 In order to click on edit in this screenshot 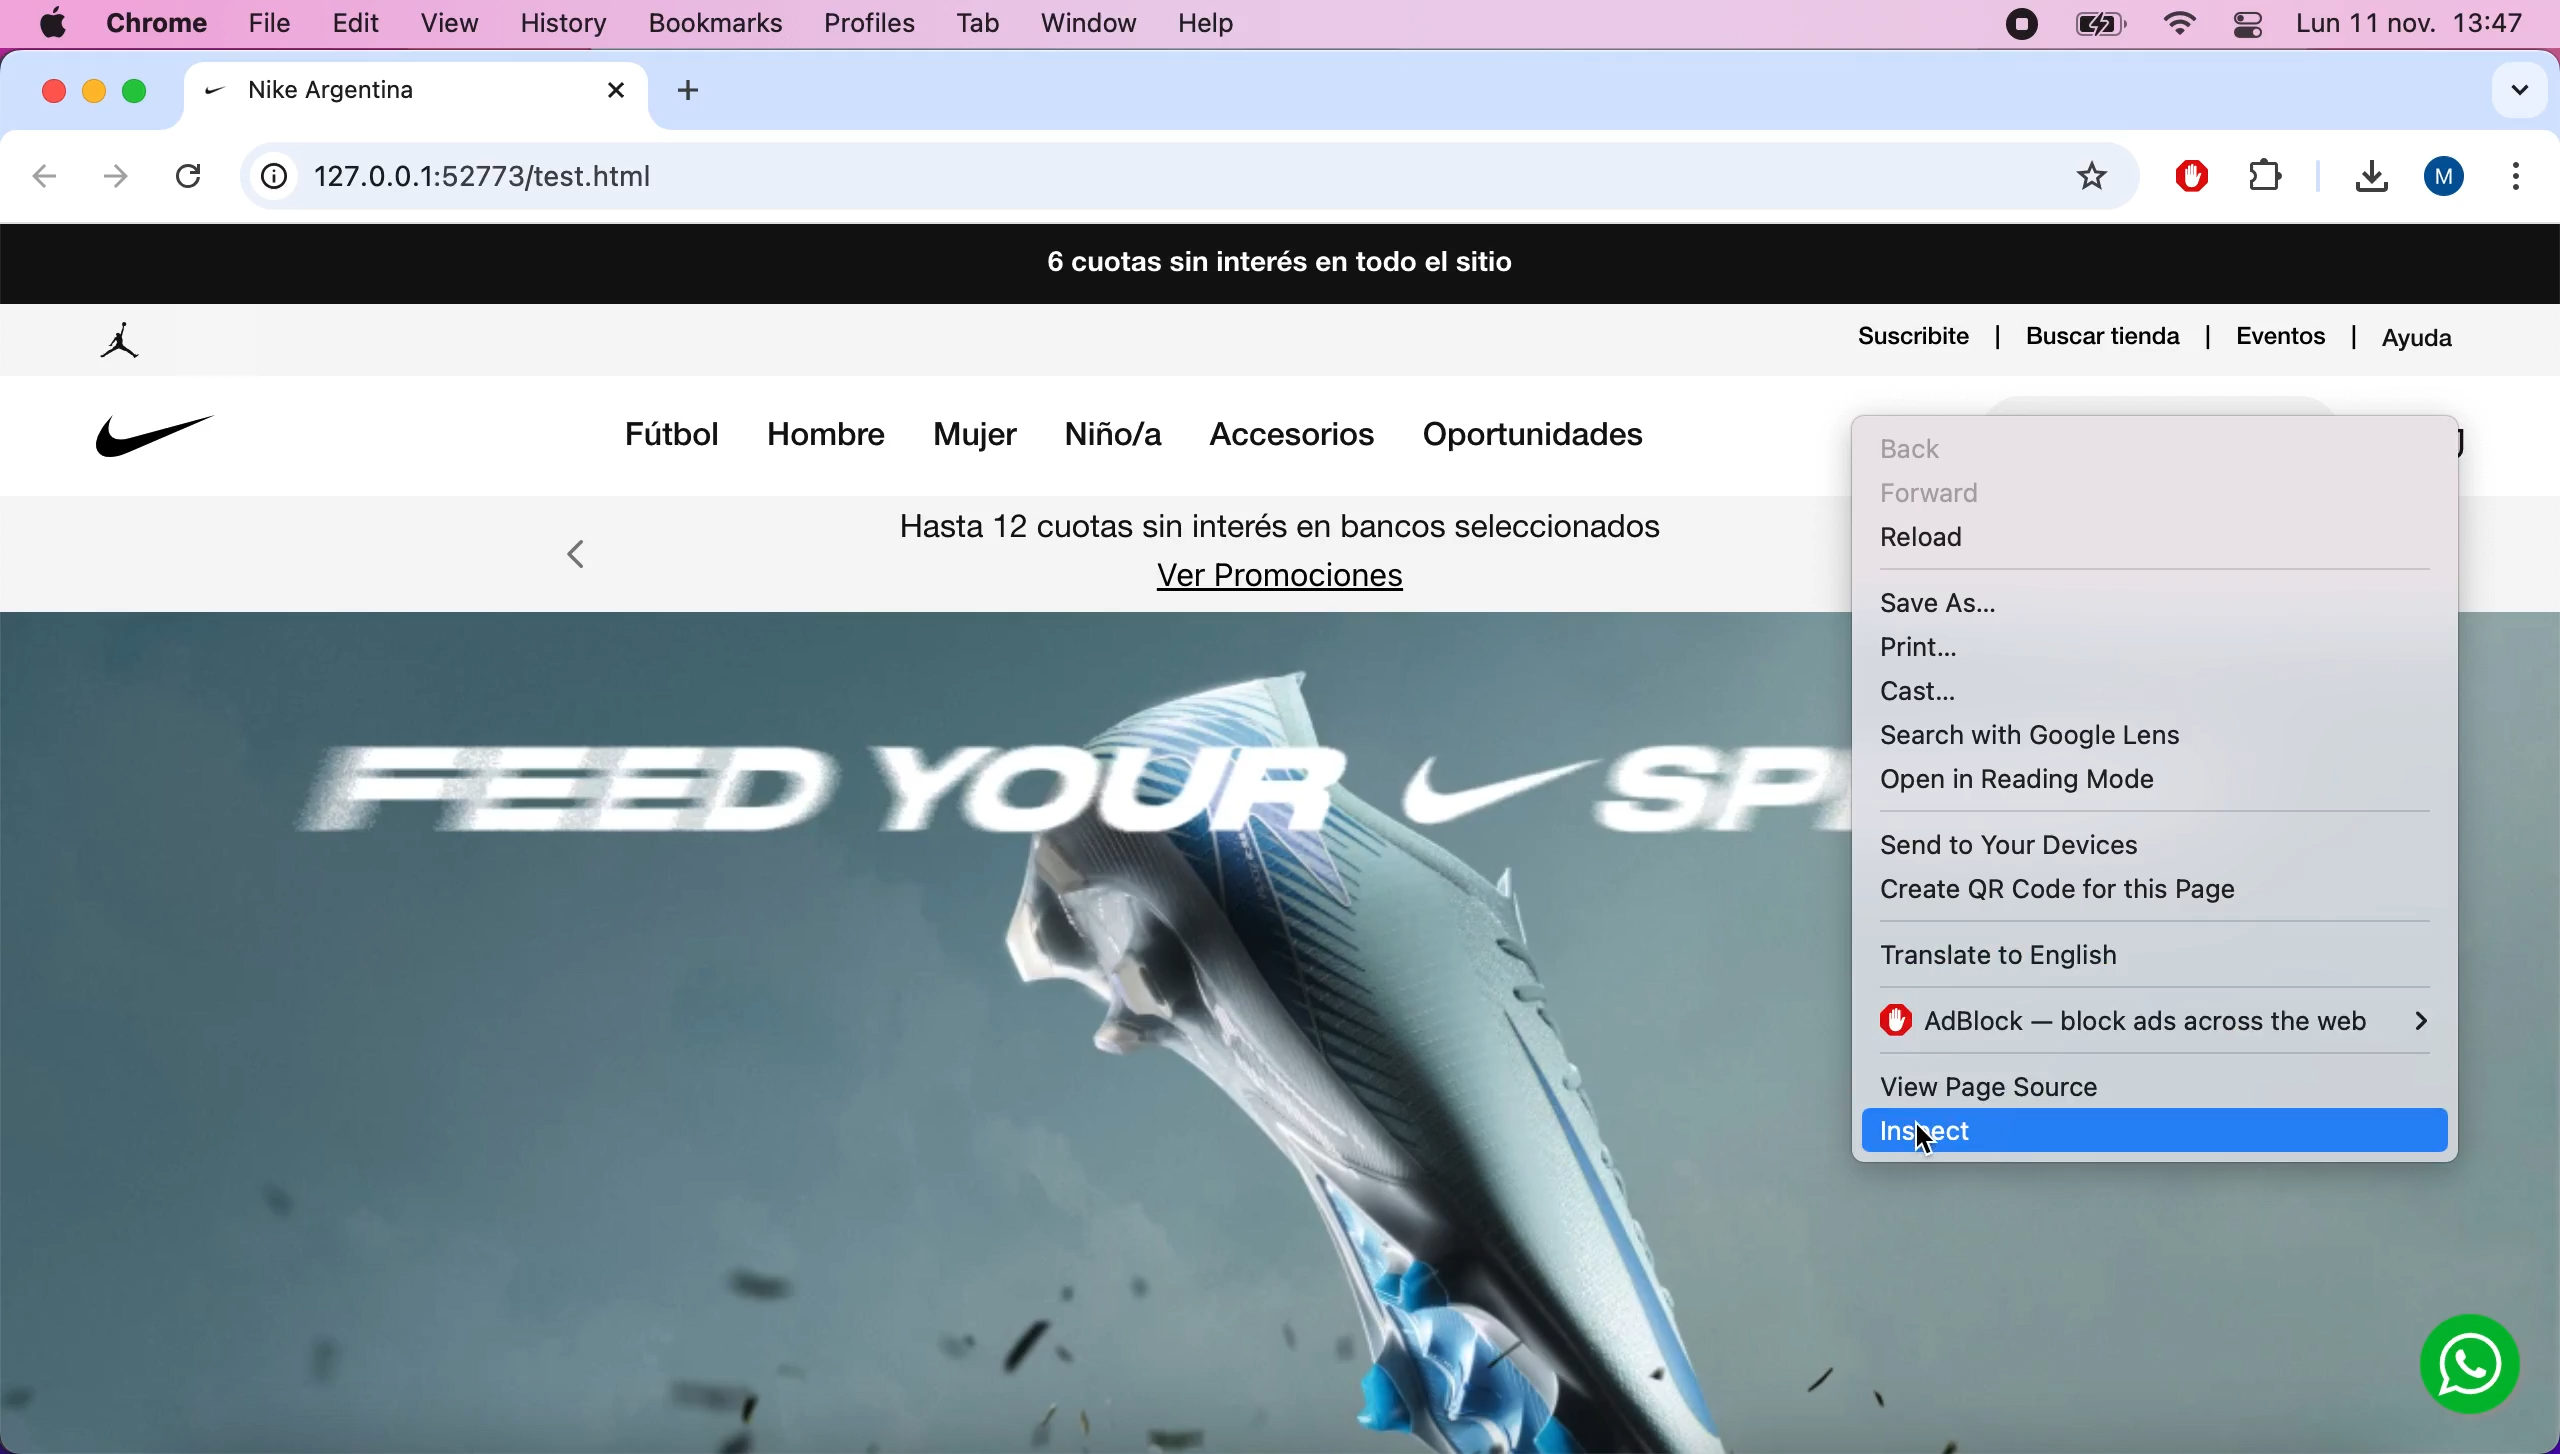, I will do `click(366, 23)`.